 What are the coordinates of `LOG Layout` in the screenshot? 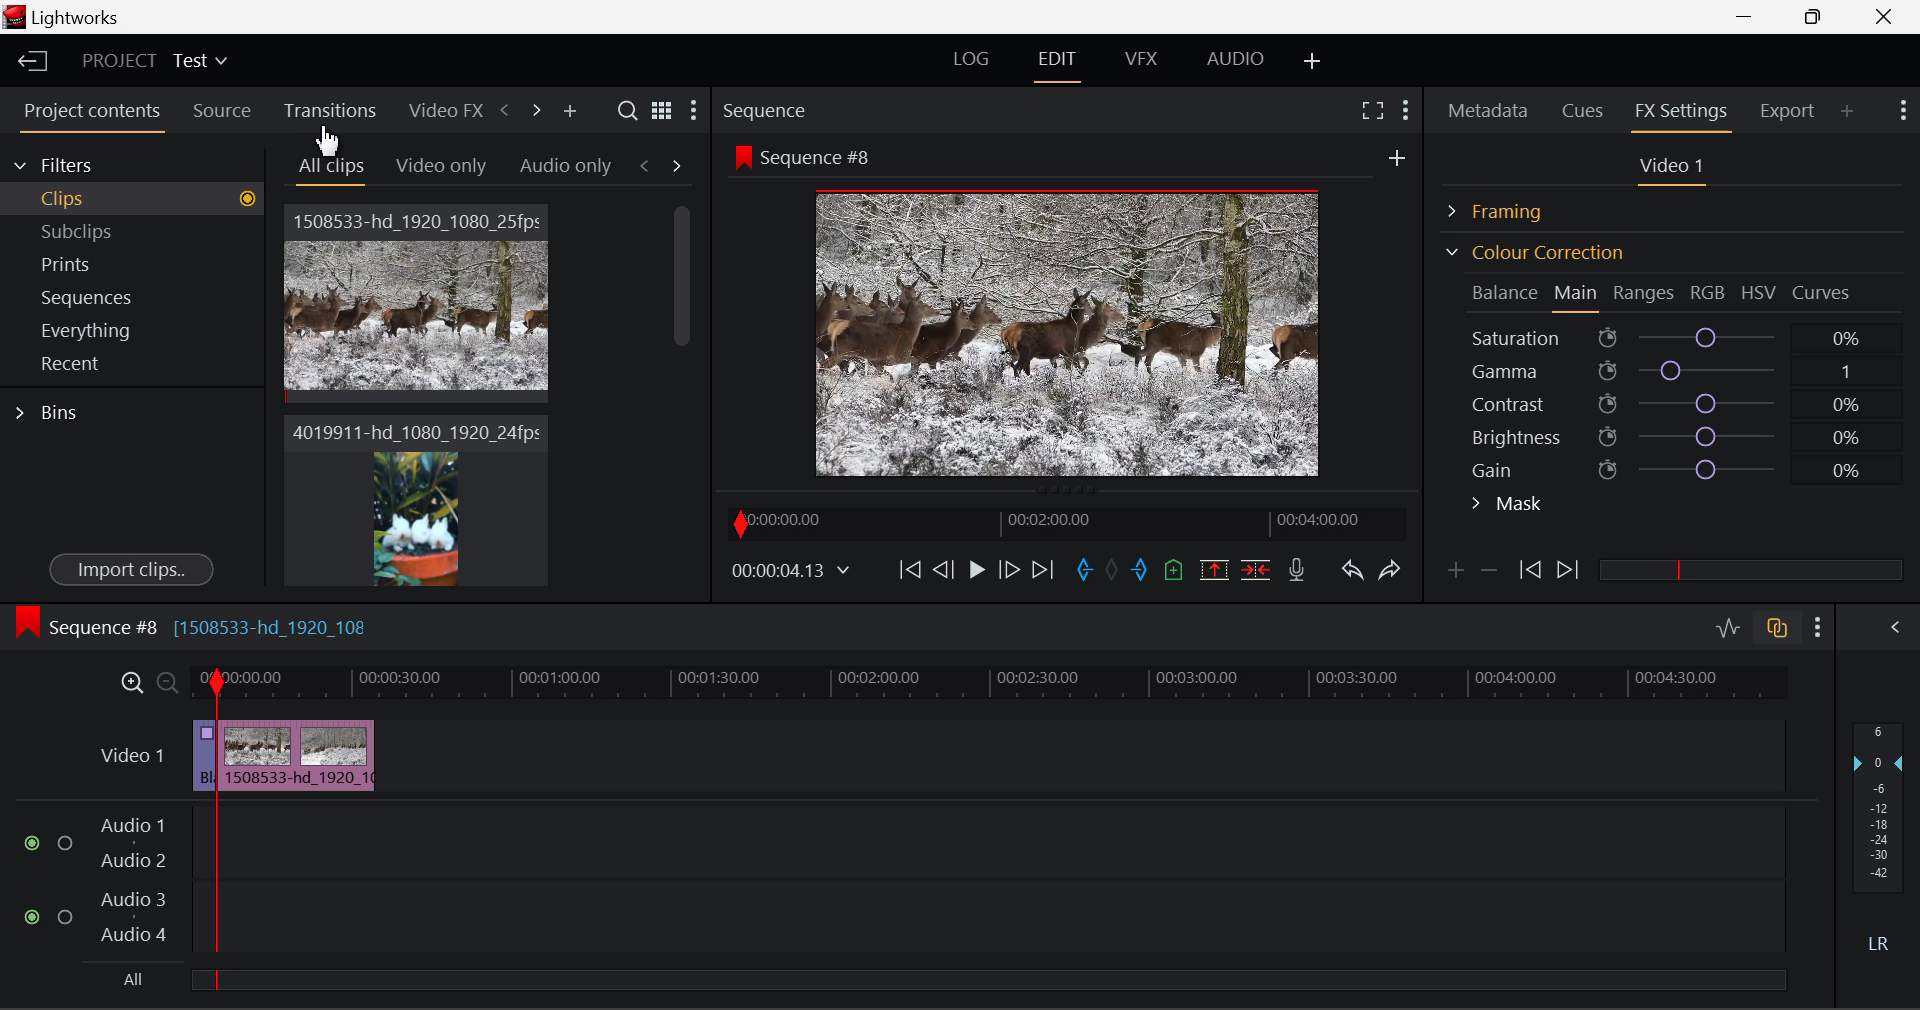 It's located at (970, 58).